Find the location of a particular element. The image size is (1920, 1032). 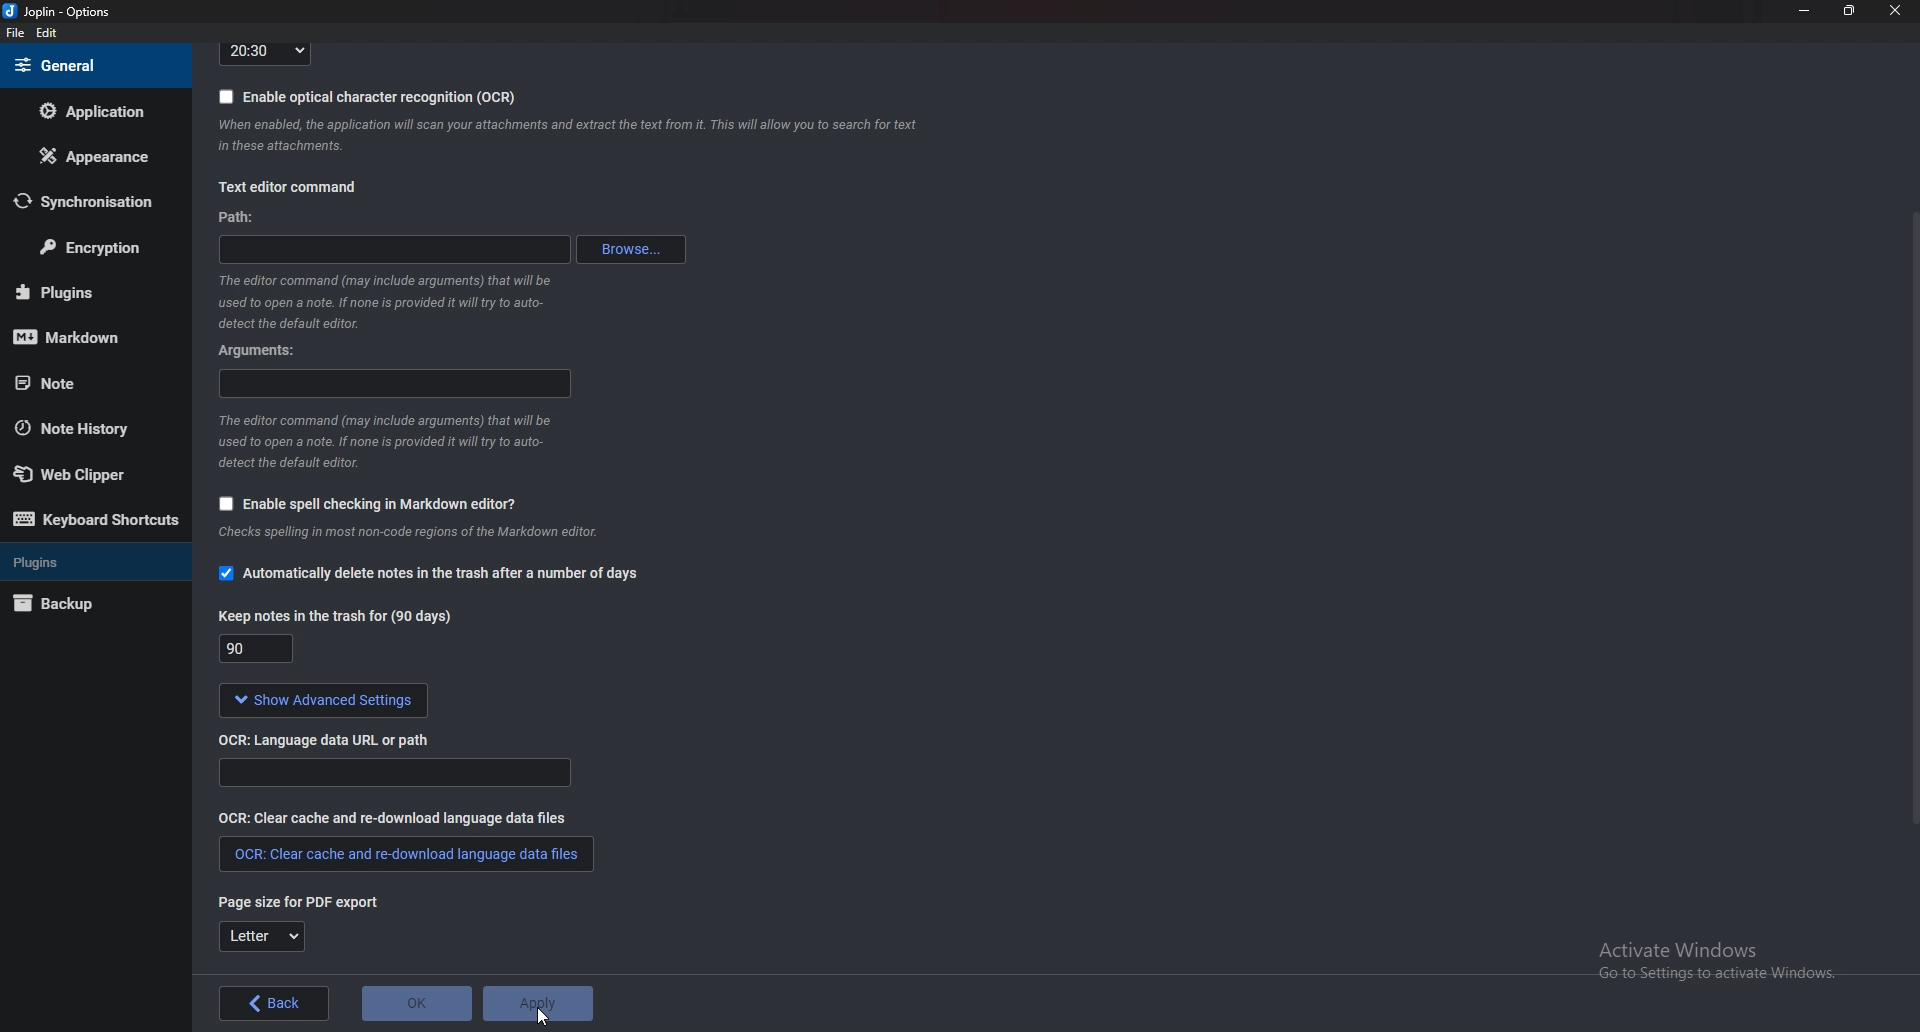

Edit is located at coordinates (46, 34).